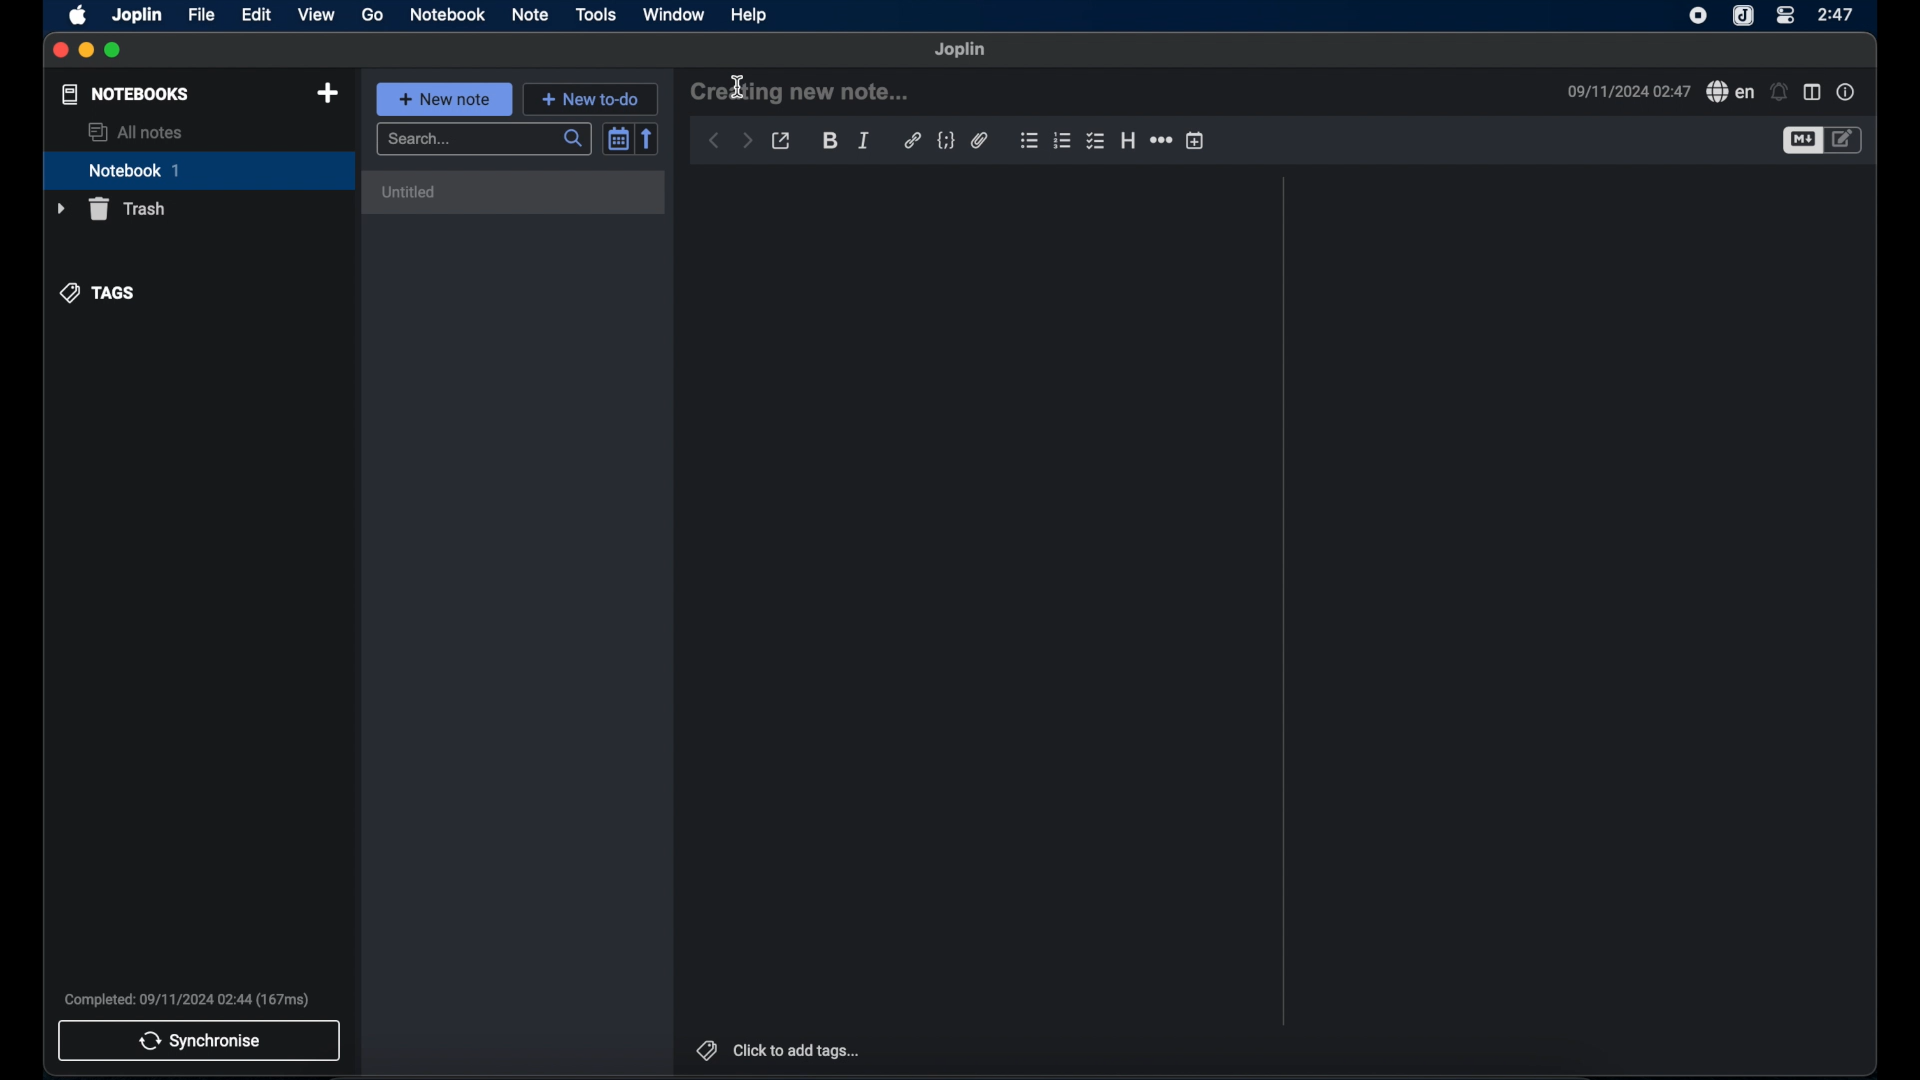  I want to click on new to-do, so click(593, 98).